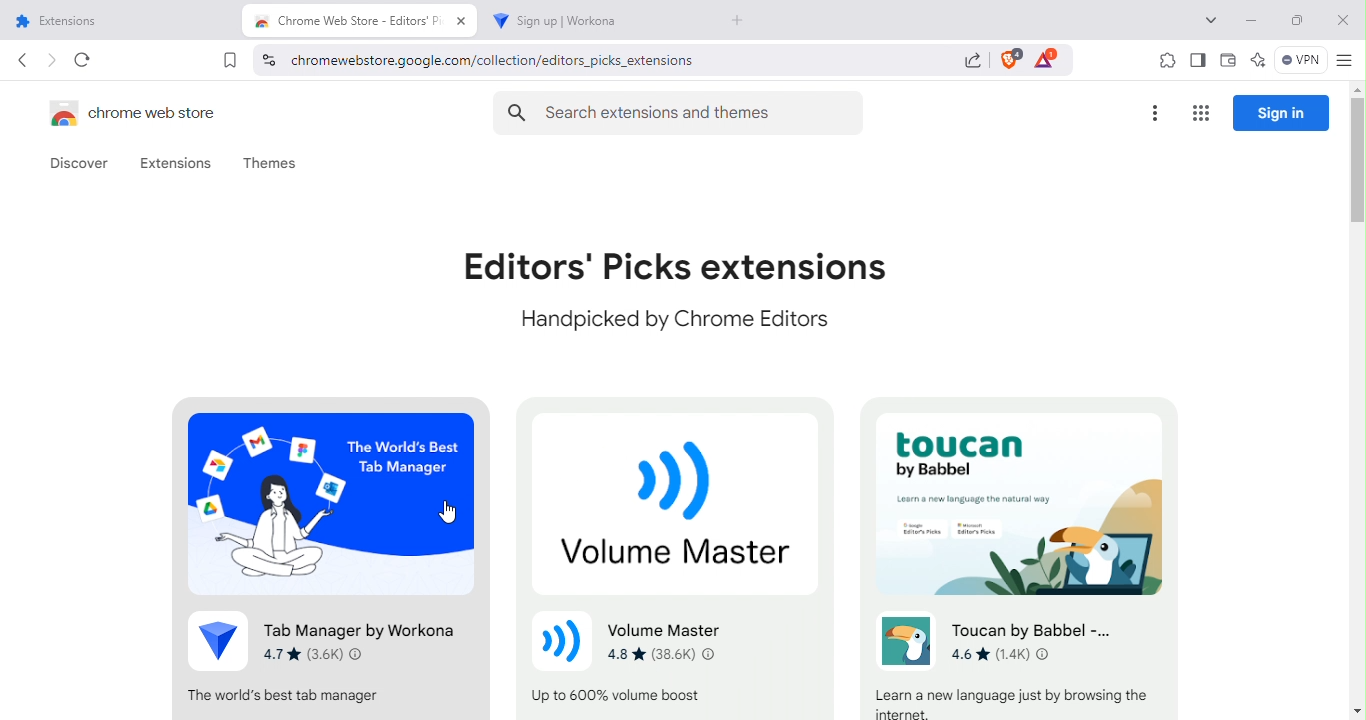  What do you see at coordinates (176, 164) in the screenshot?
I see `Extensions` at bounding box center [176, 164].